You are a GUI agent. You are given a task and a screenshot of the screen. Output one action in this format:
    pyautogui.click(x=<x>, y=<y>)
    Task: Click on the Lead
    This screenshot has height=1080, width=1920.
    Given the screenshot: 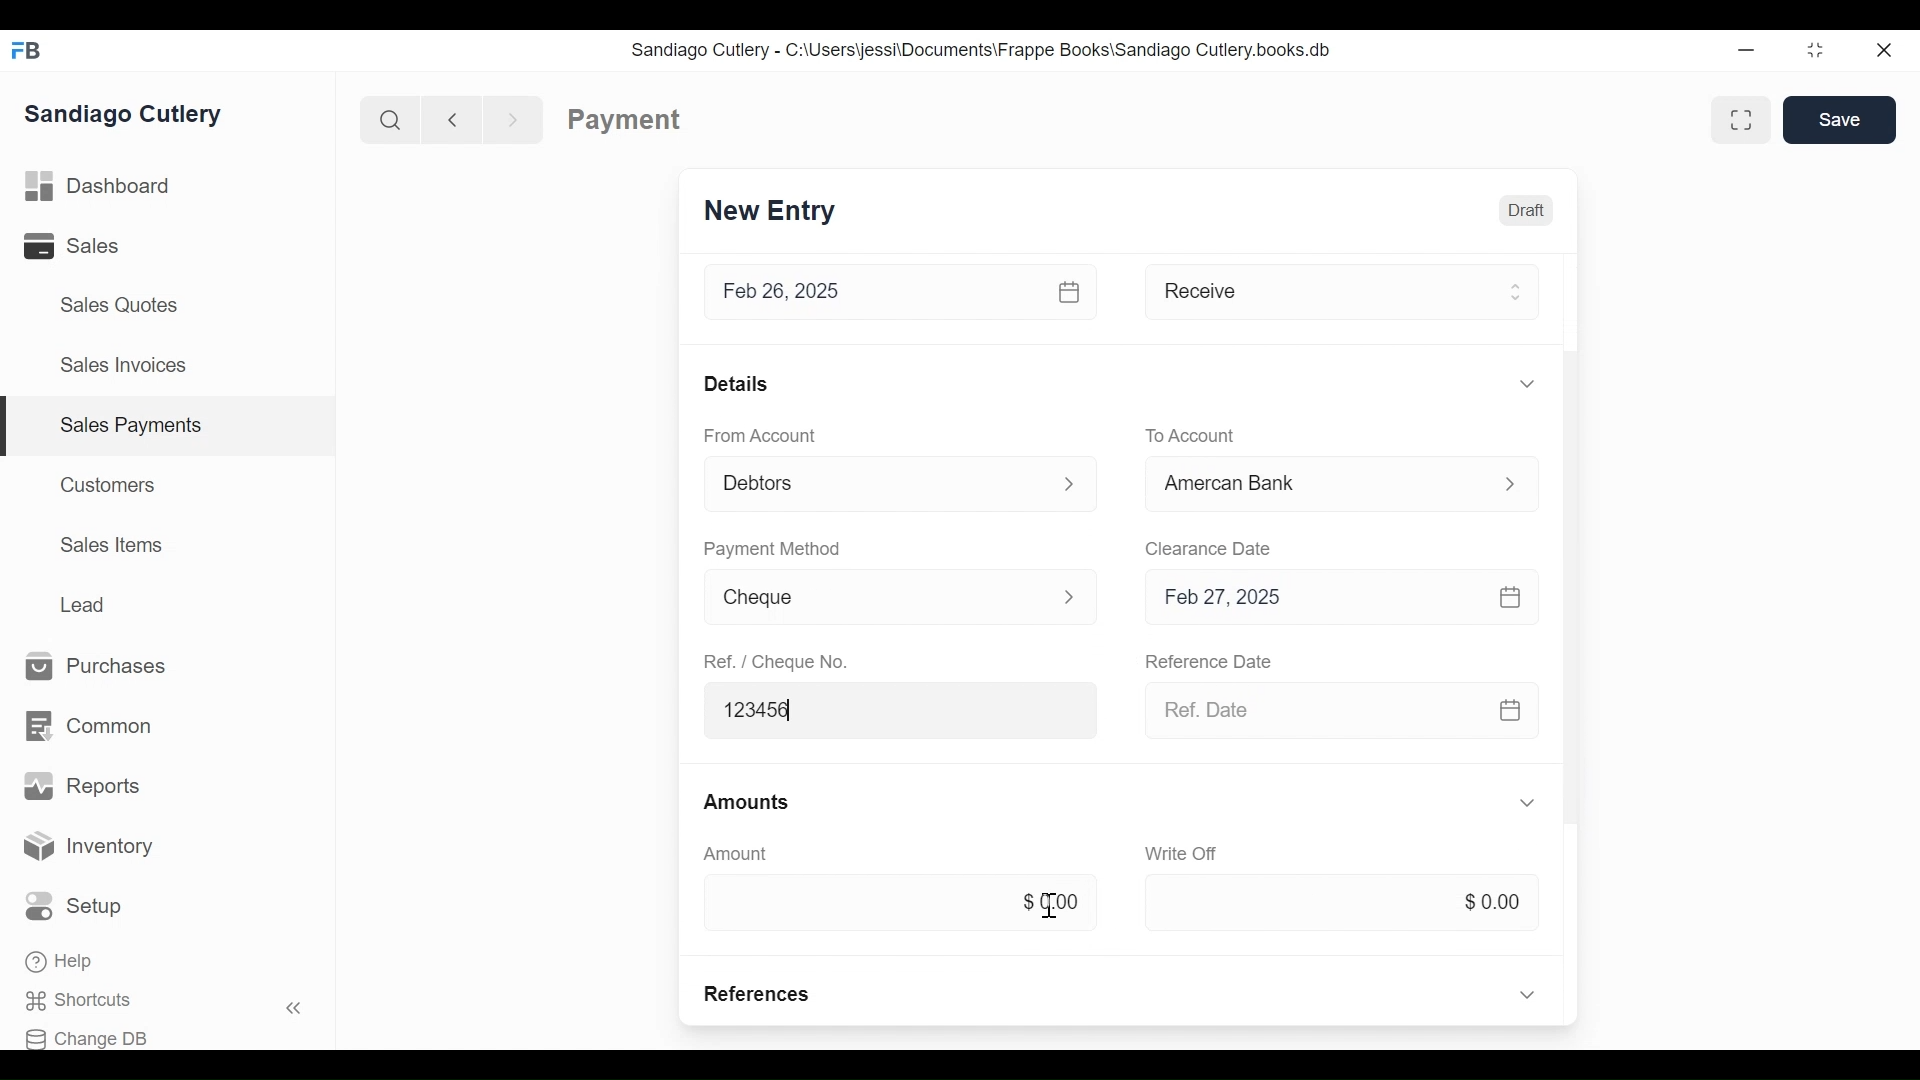 What is the action you would take?
    pyautogui.click(x=86, y=602)
    